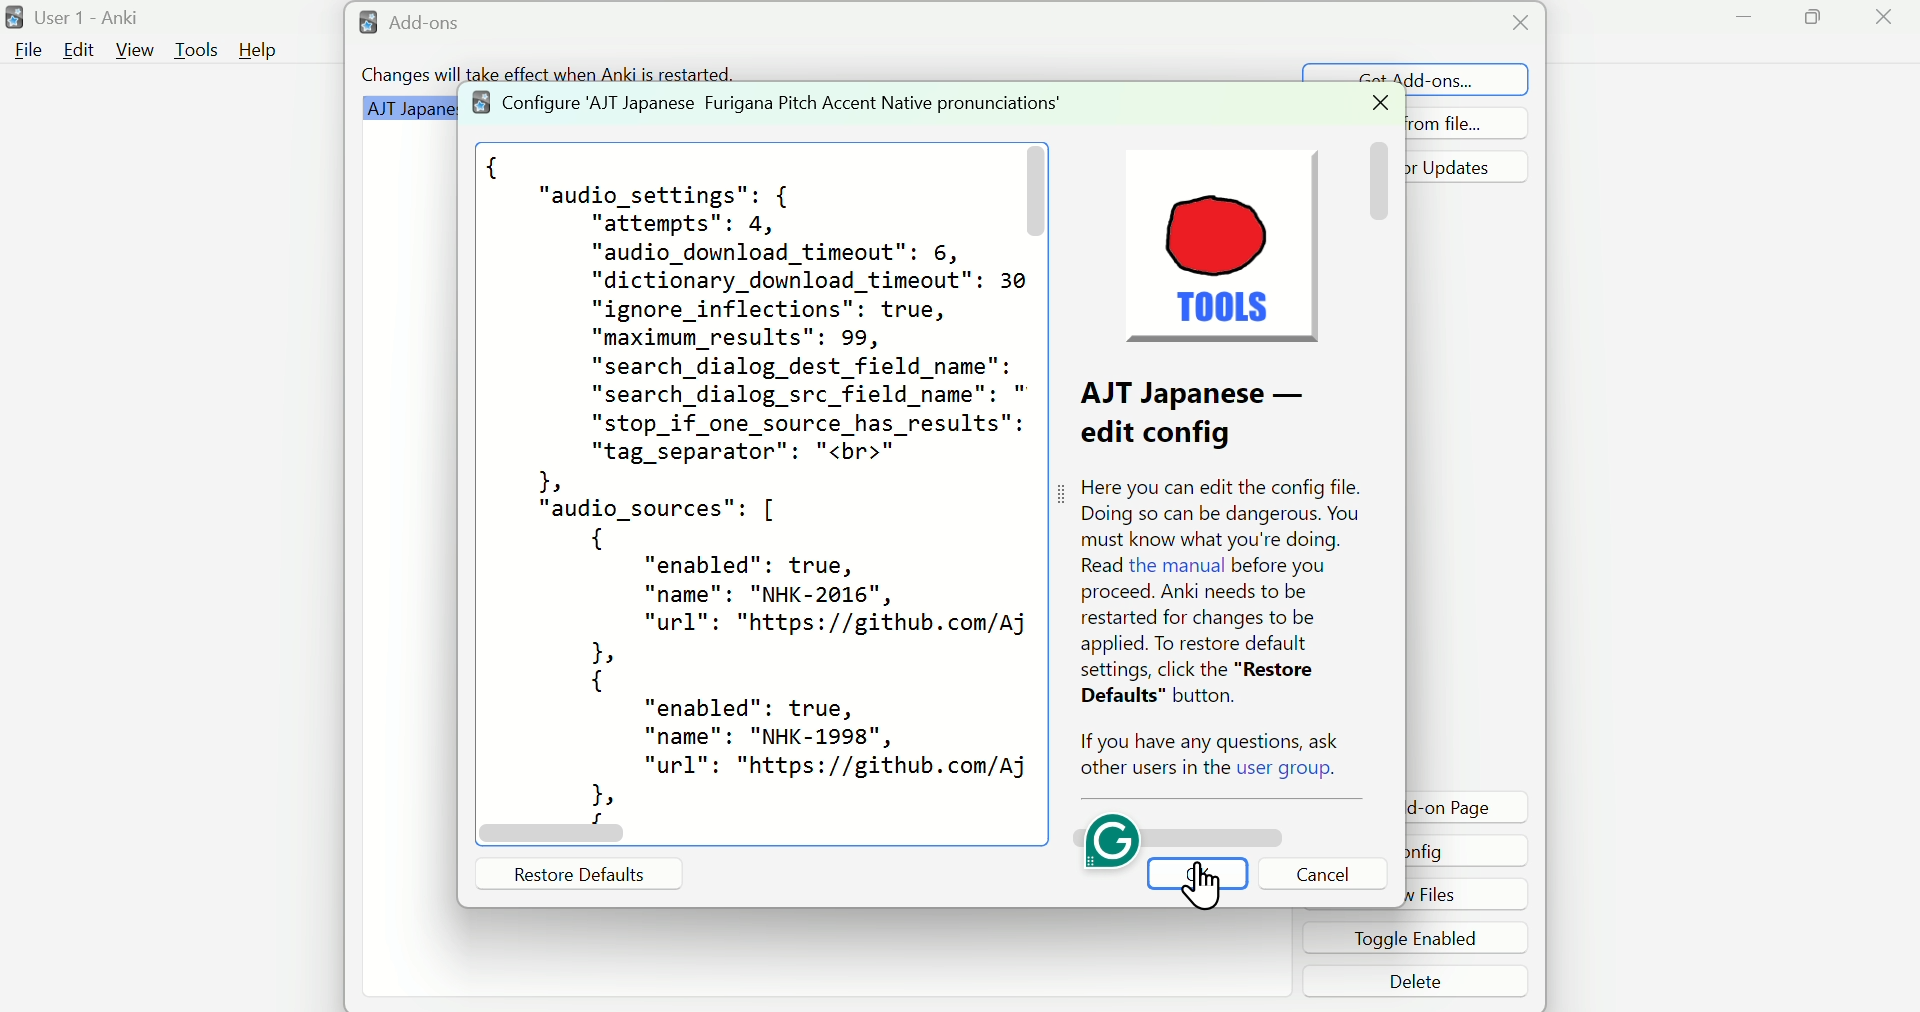 Image resolution: width=1920 pixels, height=1012 pixels. Describe the element at coordinates (1887, 24) in the screenshot. I see `Close` at that location.